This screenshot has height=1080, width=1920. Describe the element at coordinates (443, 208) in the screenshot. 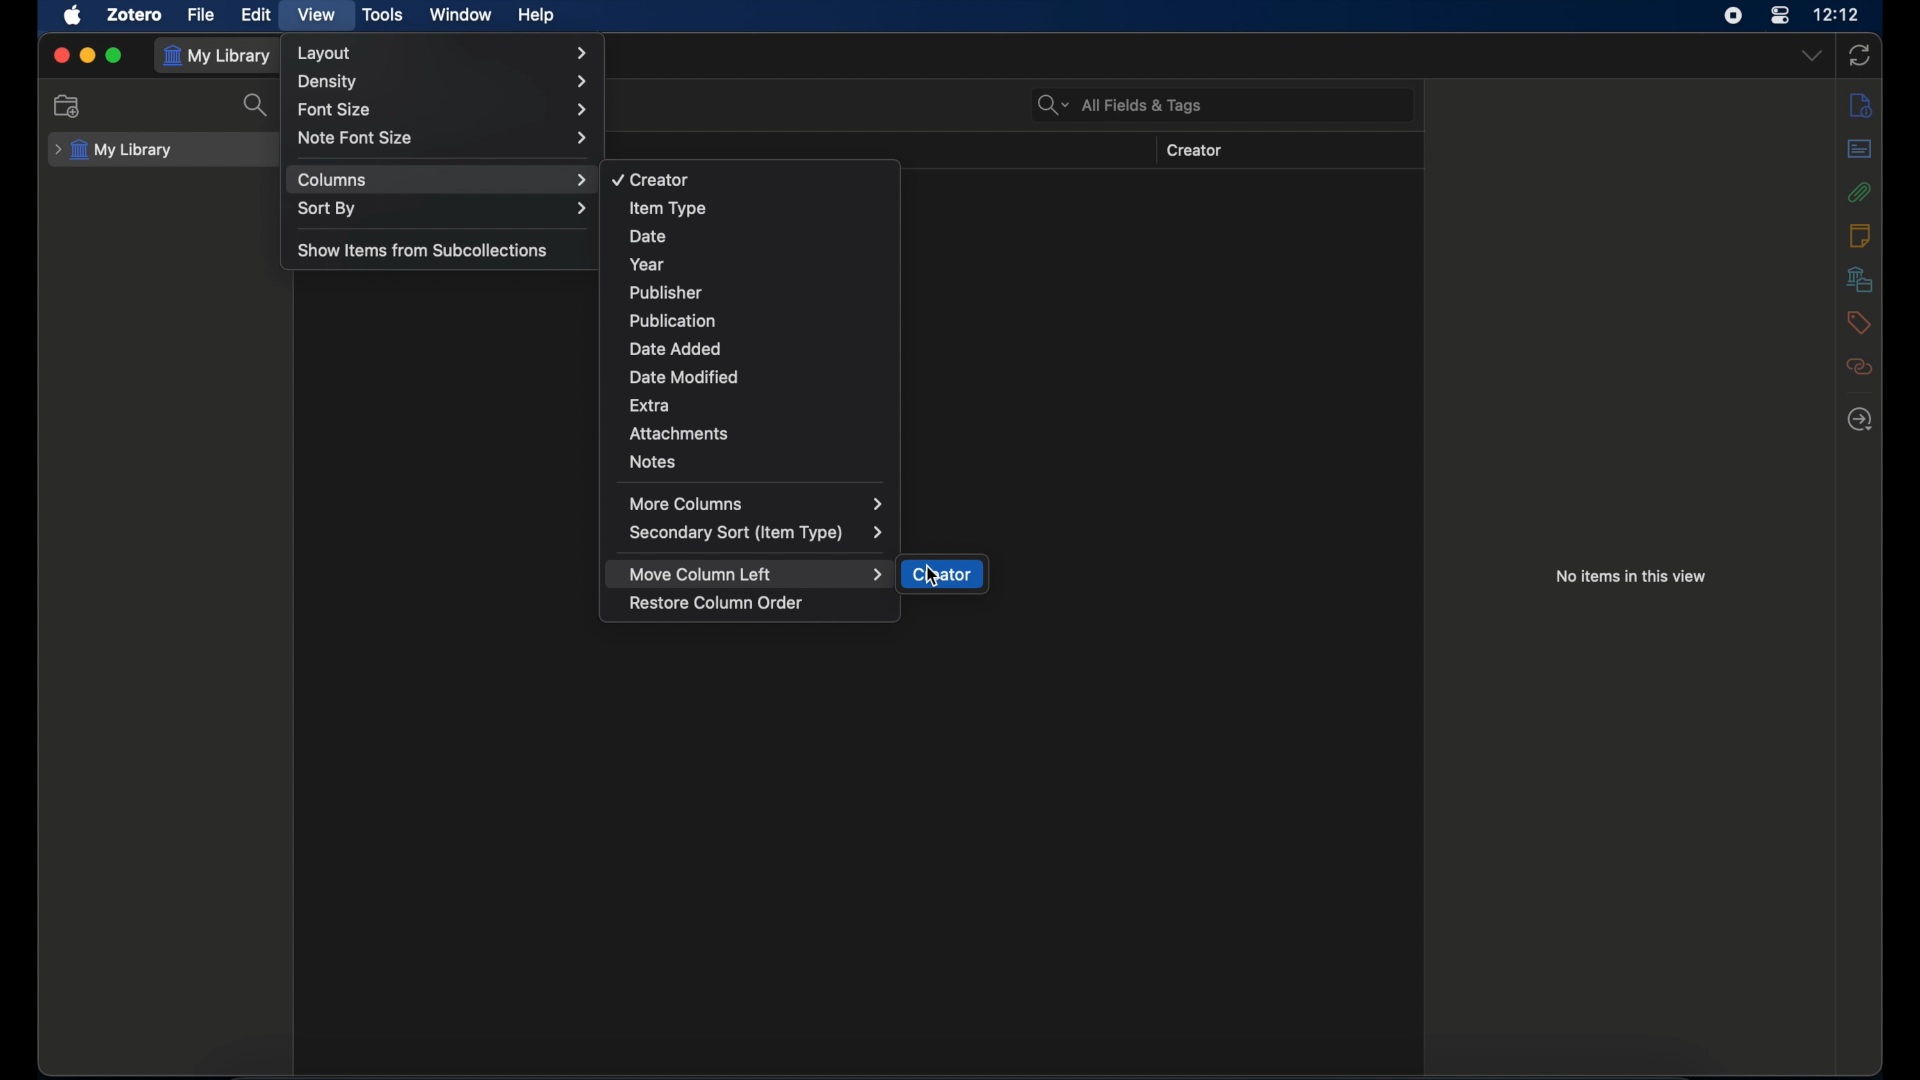

I see `sort by` at that location.